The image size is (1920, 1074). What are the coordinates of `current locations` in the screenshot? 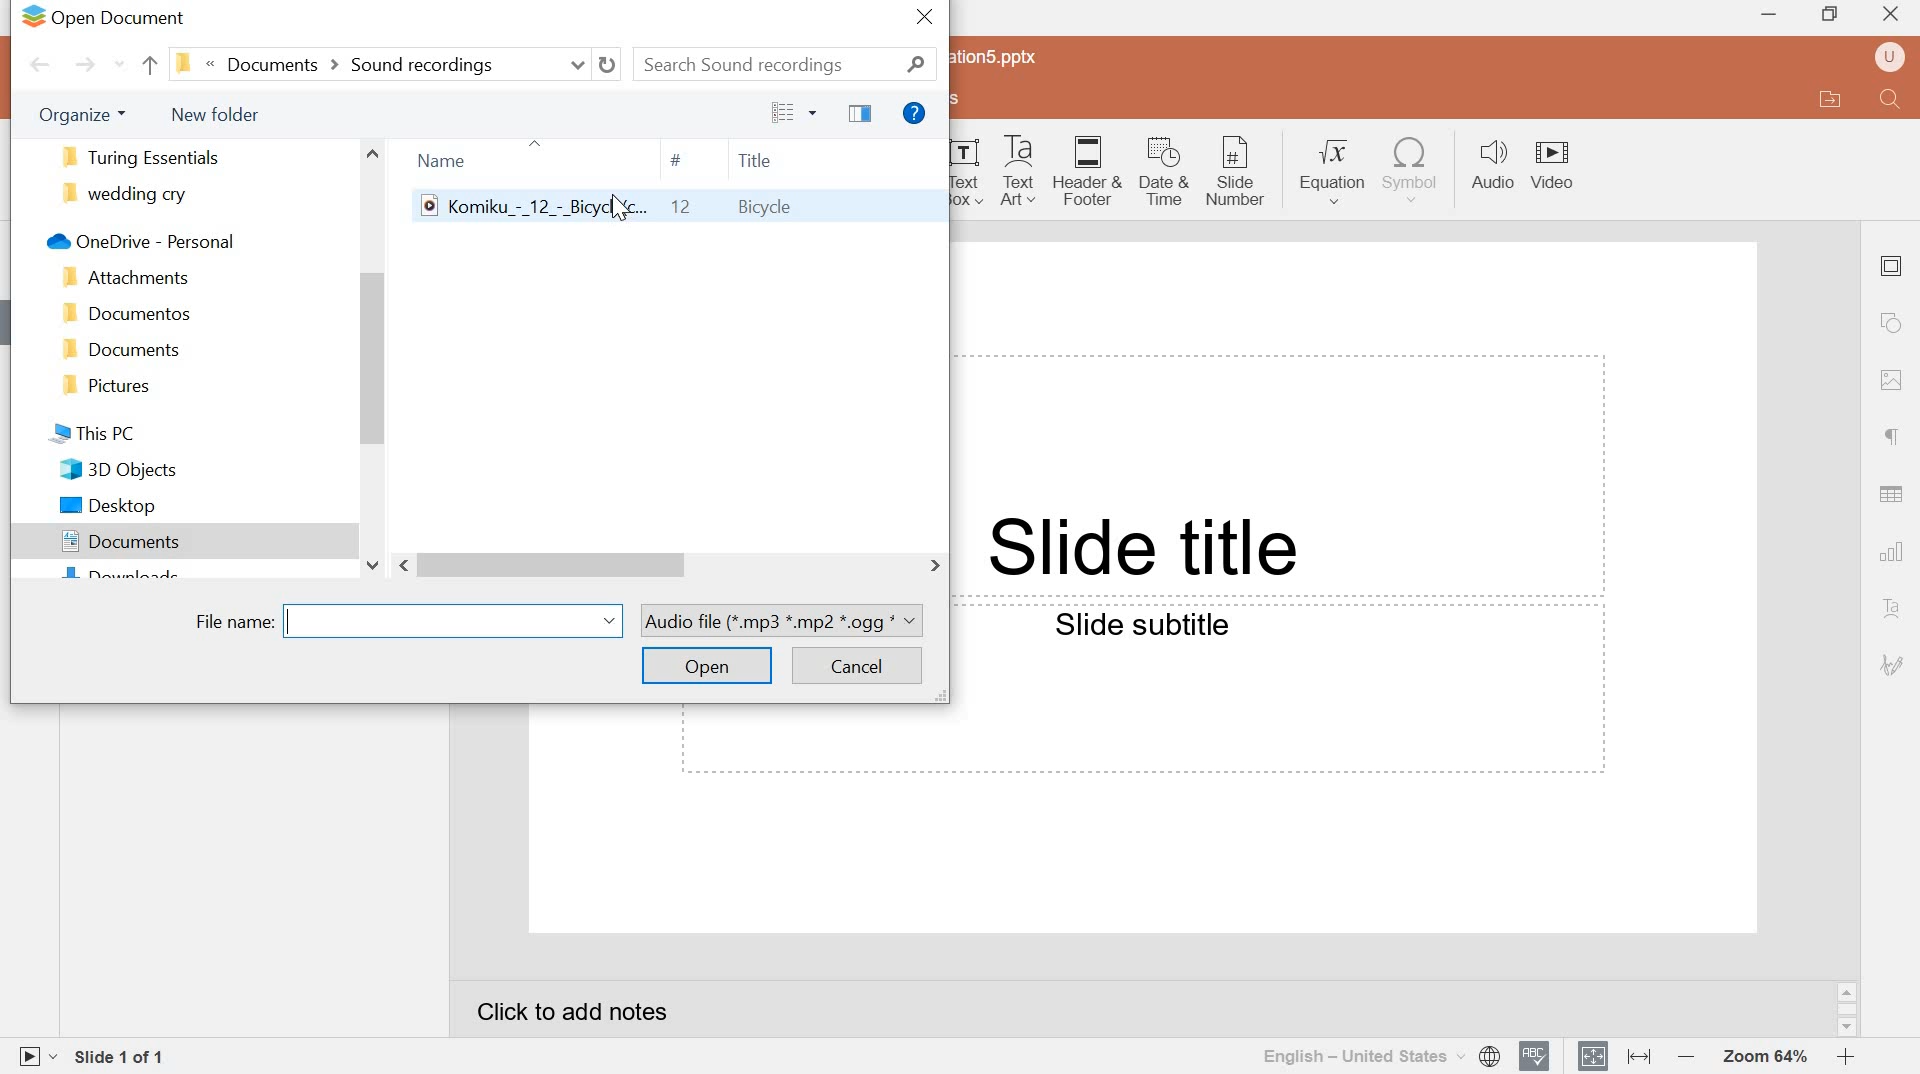 It's located at (337, 64).